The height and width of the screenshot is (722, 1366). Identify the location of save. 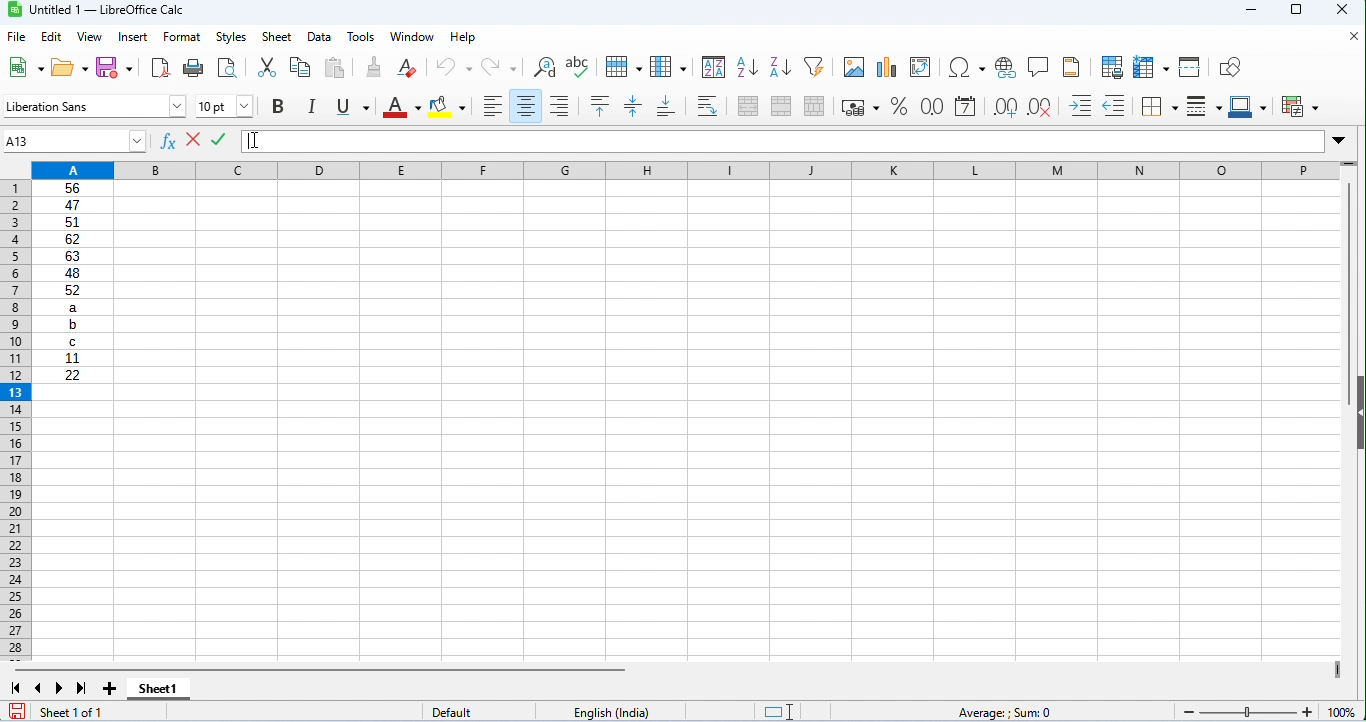
(116, 68).